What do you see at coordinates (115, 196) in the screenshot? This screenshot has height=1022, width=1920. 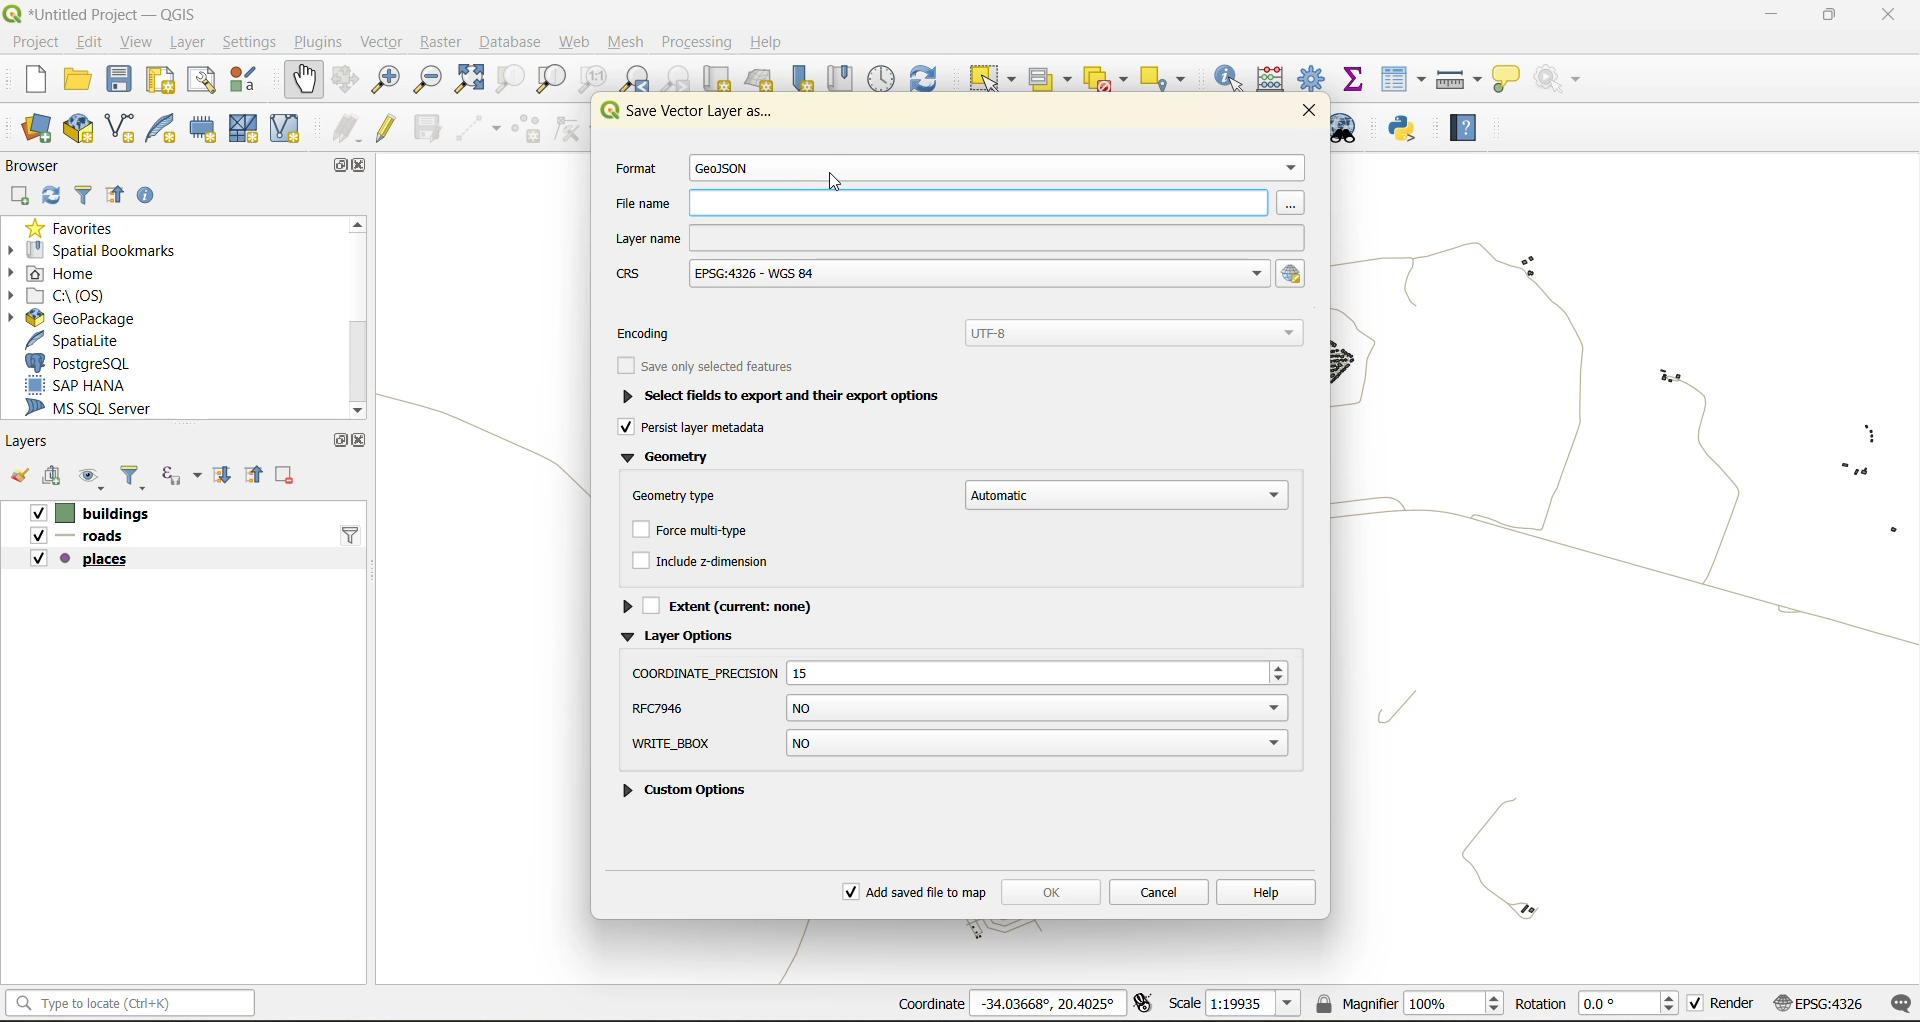 I see `collapse all` at bounding box center [115, 196].